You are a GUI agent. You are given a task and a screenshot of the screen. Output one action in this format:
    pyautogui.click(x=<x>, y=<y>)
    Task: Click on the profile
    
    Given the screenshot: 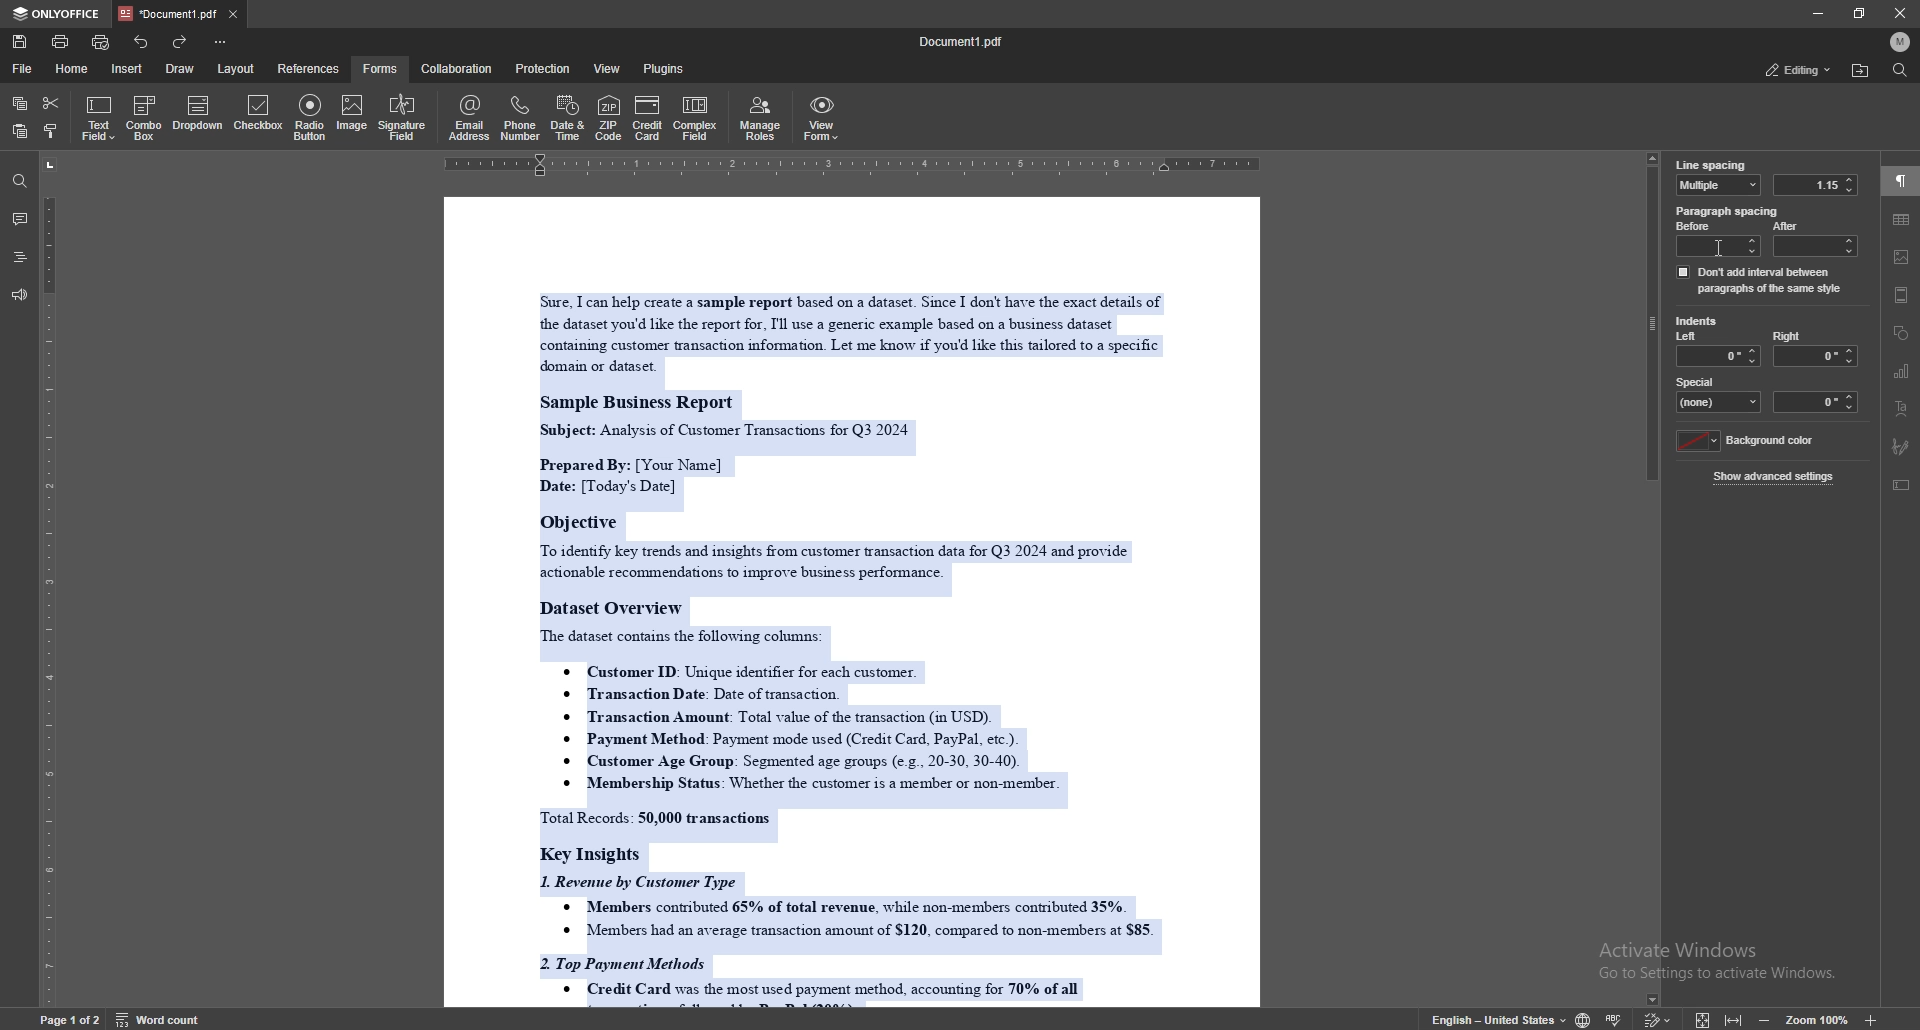 What is the action you would take?
    pyautogui.click(x=1900, y=41)
    